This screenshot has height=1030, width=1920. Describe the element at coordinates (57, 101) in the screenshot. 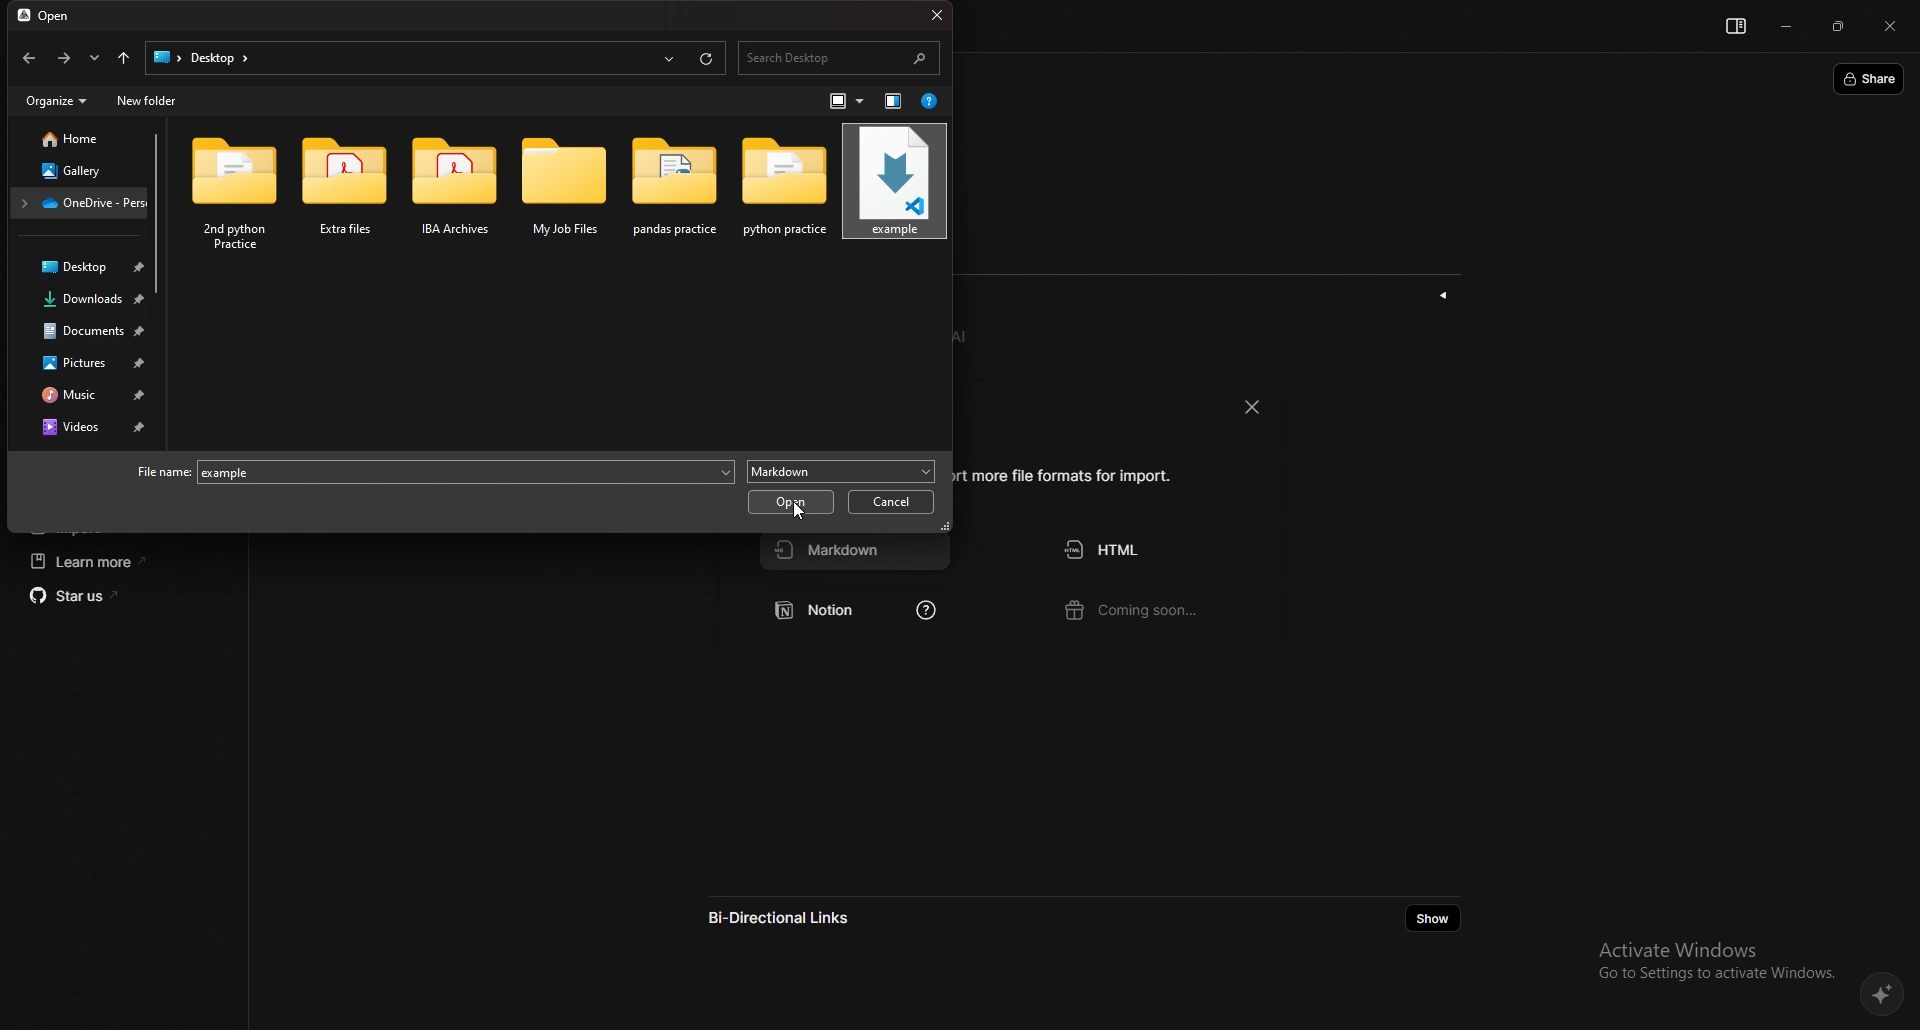

I see `organize` at that location.